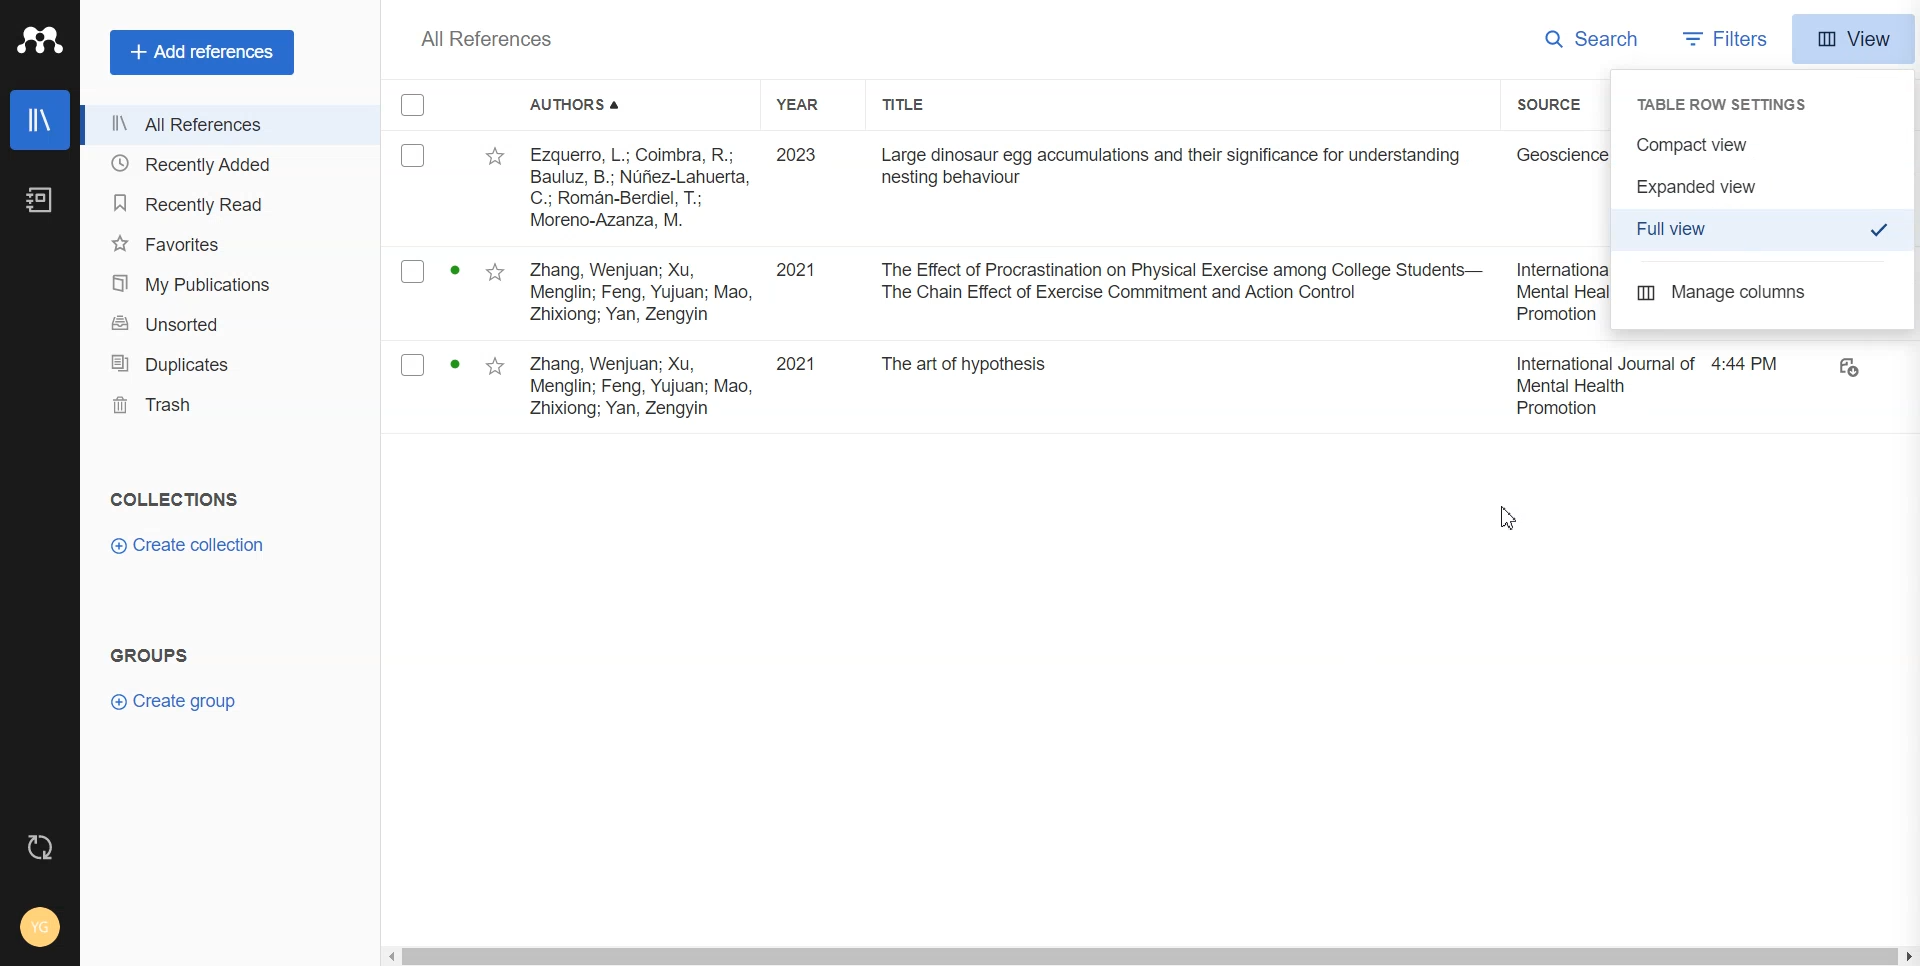  What do you see at coordinates (414, 105) in the screenshot?
I see `Checkmarks` at bounding box center [414, 105].